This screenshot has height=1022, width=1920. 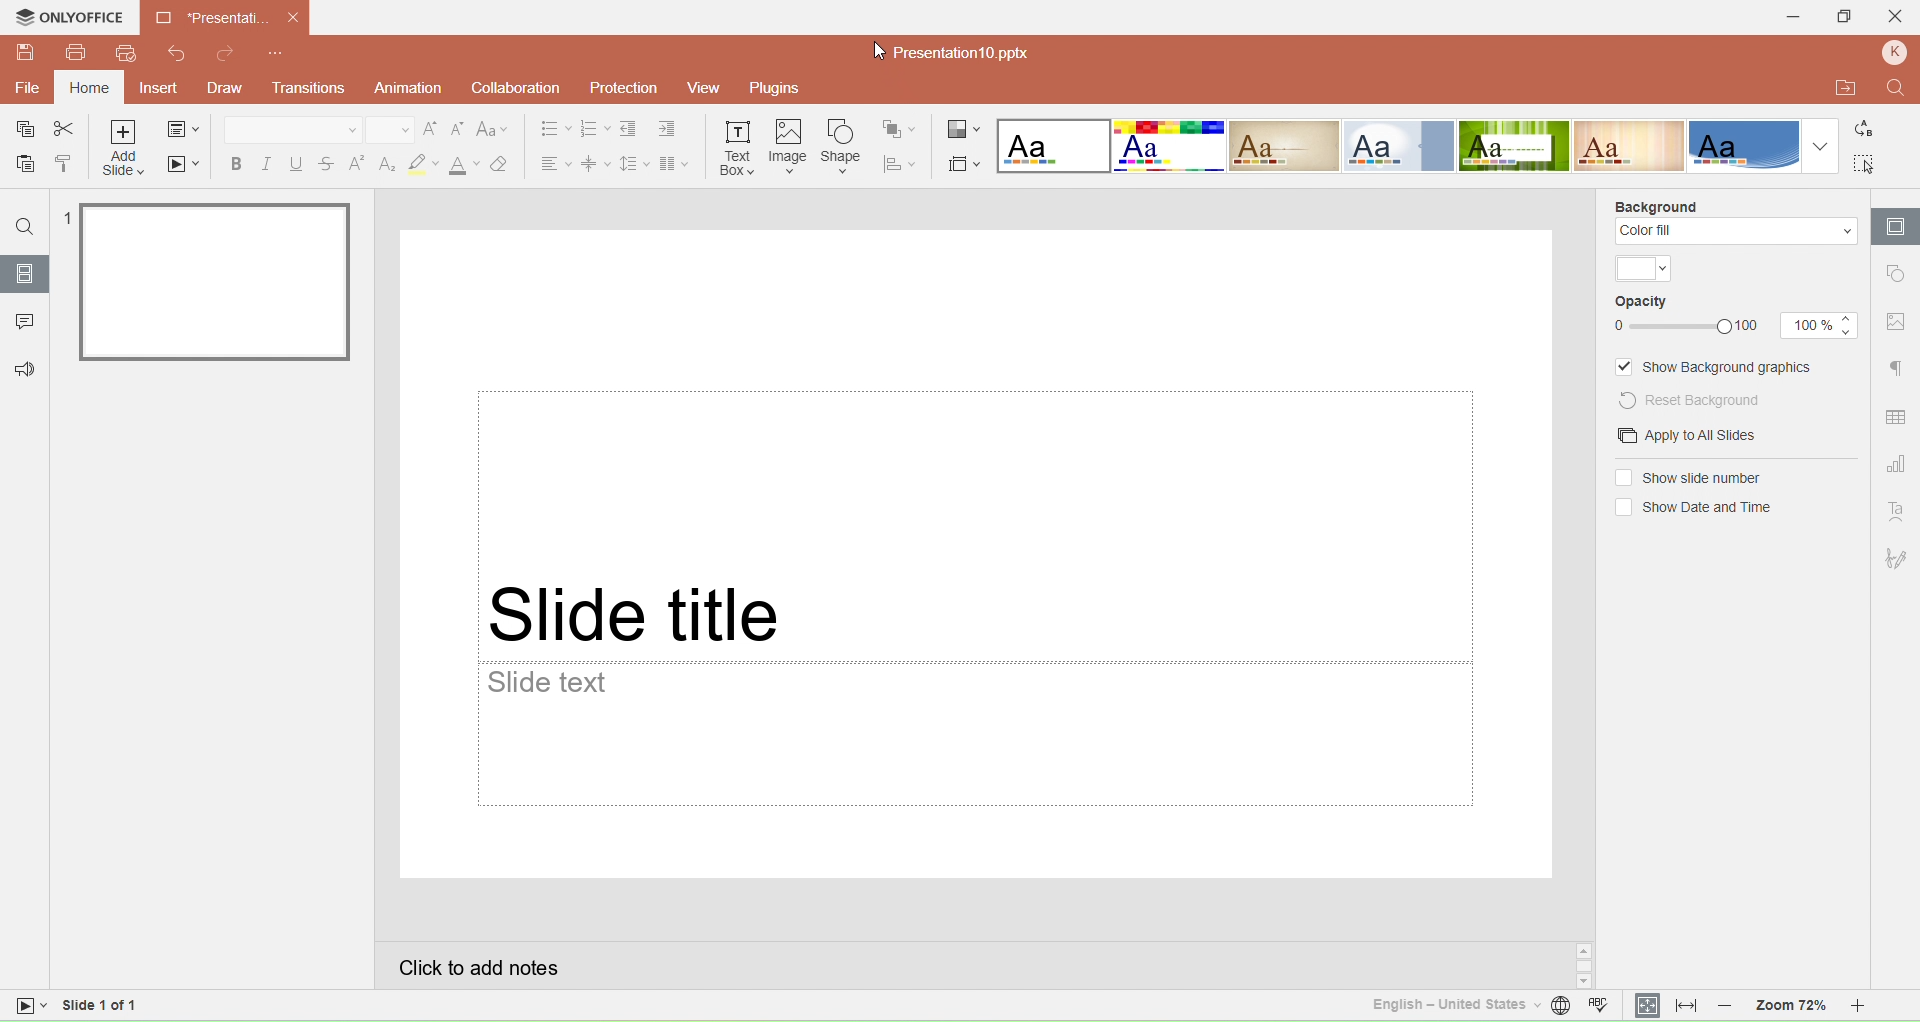 I want to click on Underline, so click(x=296, y=162).